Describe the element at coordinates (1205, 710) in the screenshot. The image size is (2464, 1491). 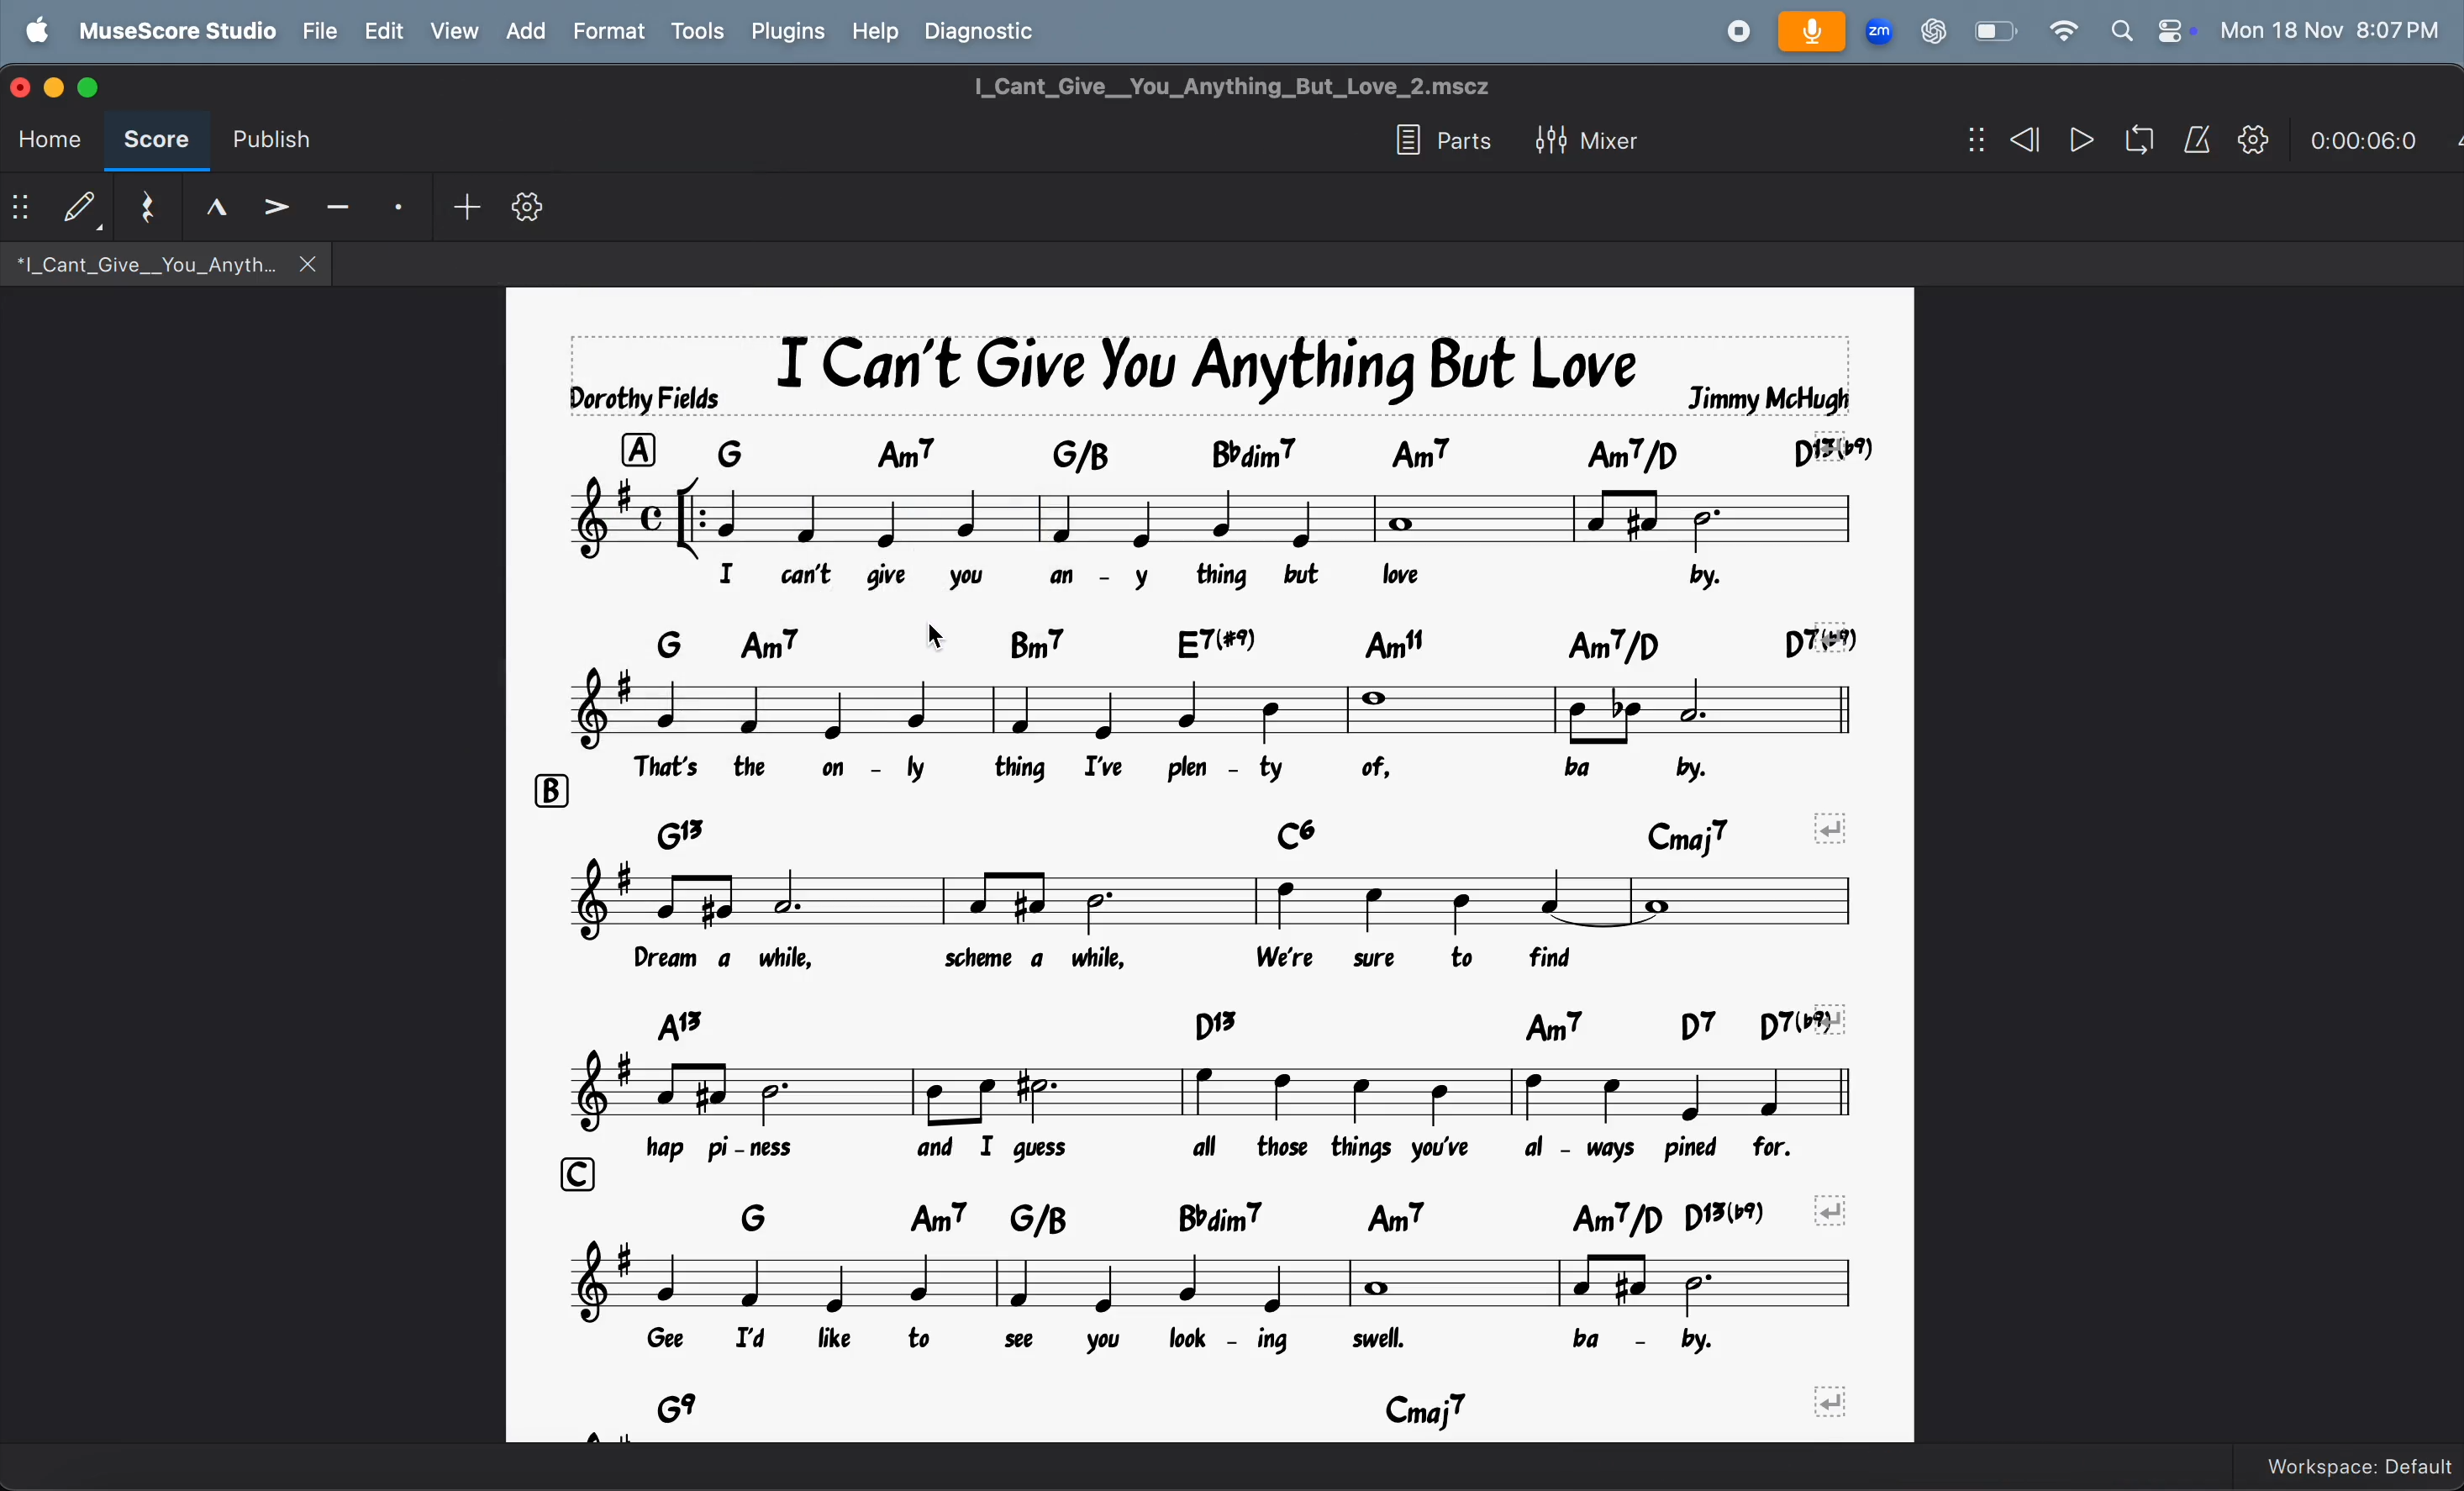
I see `note` at that location.